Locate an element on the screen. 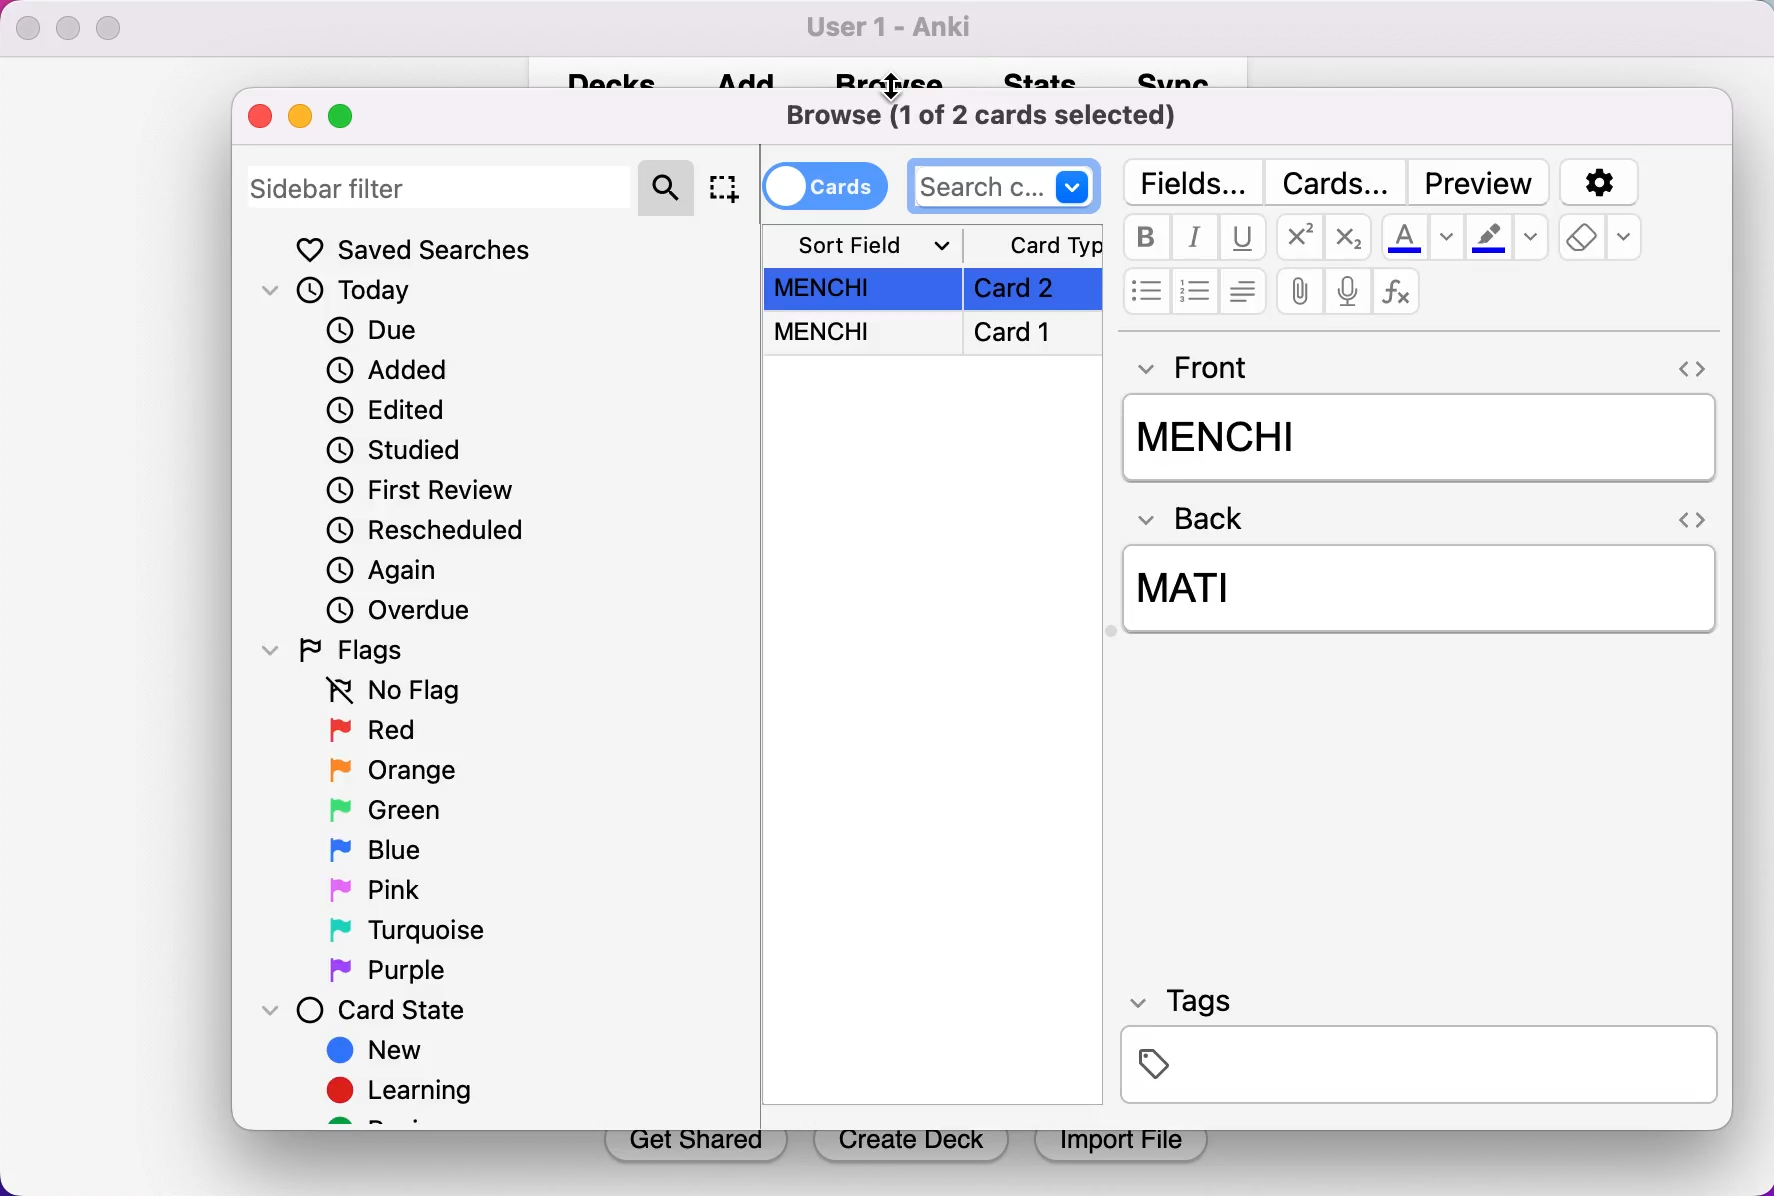  minimize is located at coordinates (302, 118).